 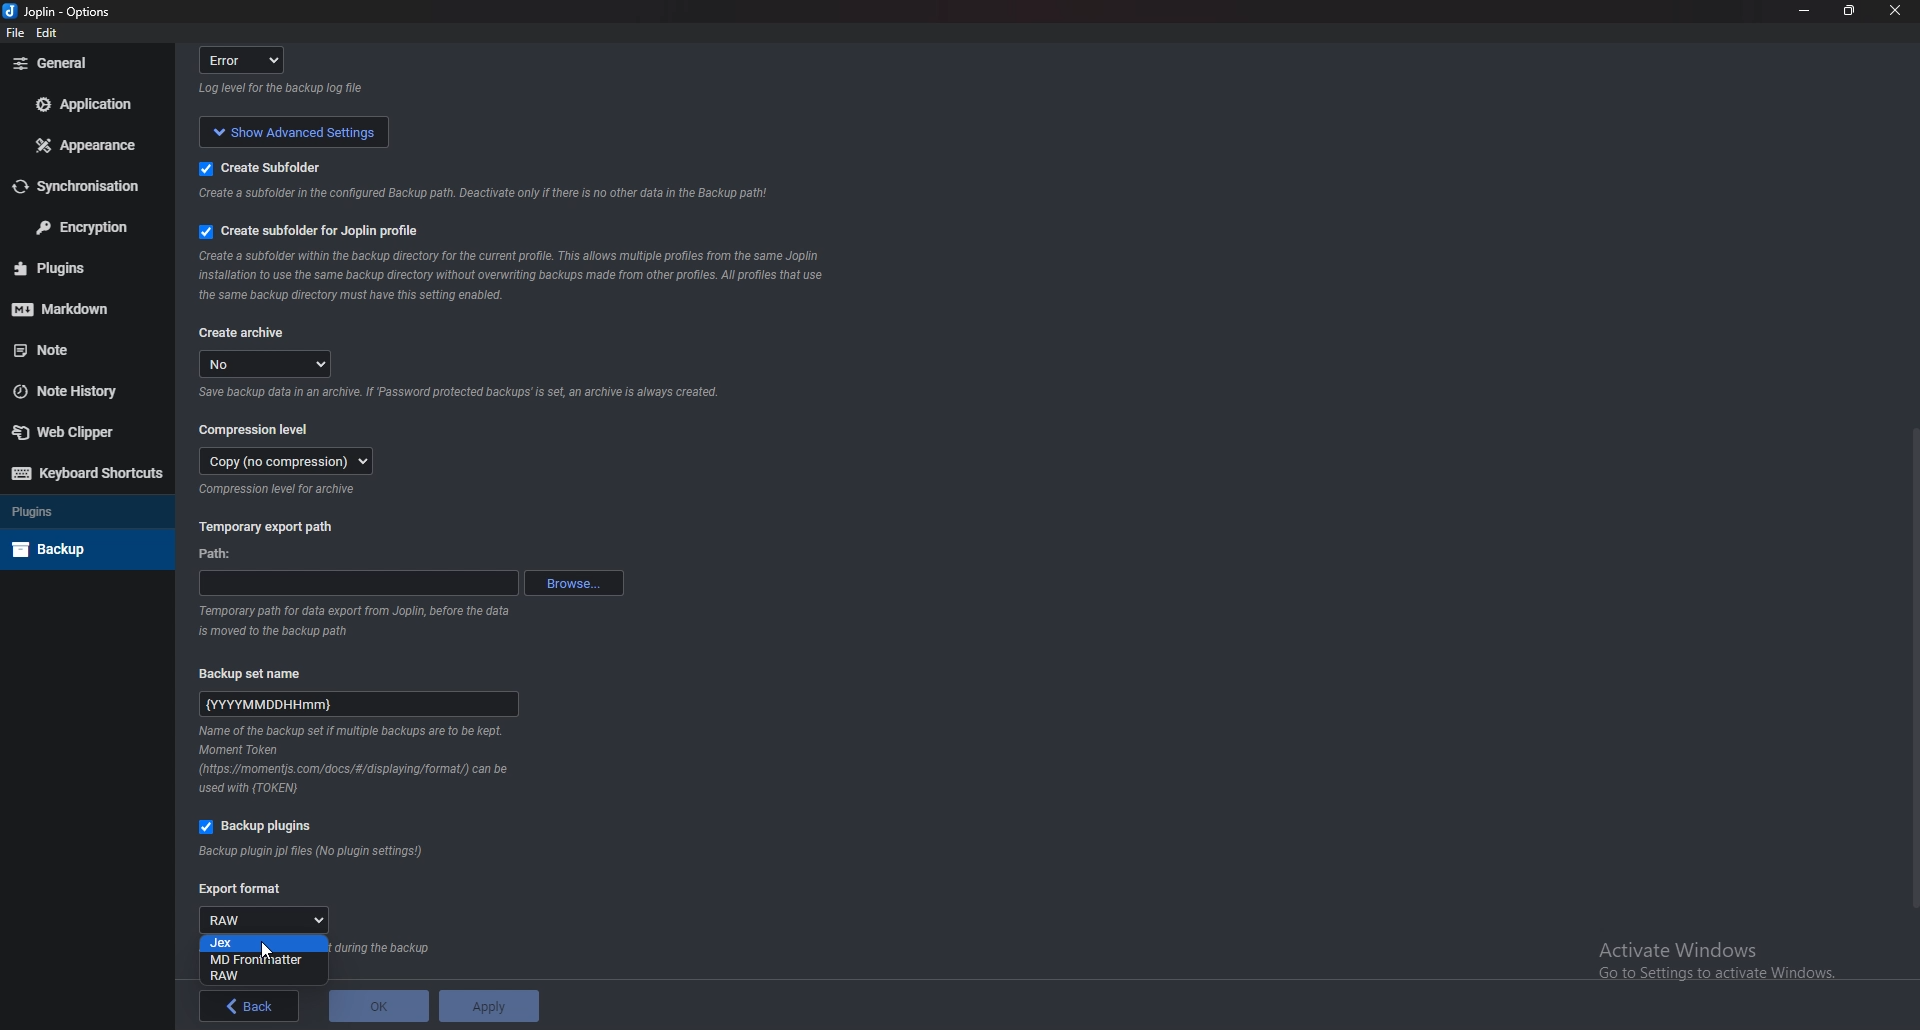 What do you see at coordinates (61, 13) in the screenshot?
I see `Joplin - options` at bounding box center [61, 13].